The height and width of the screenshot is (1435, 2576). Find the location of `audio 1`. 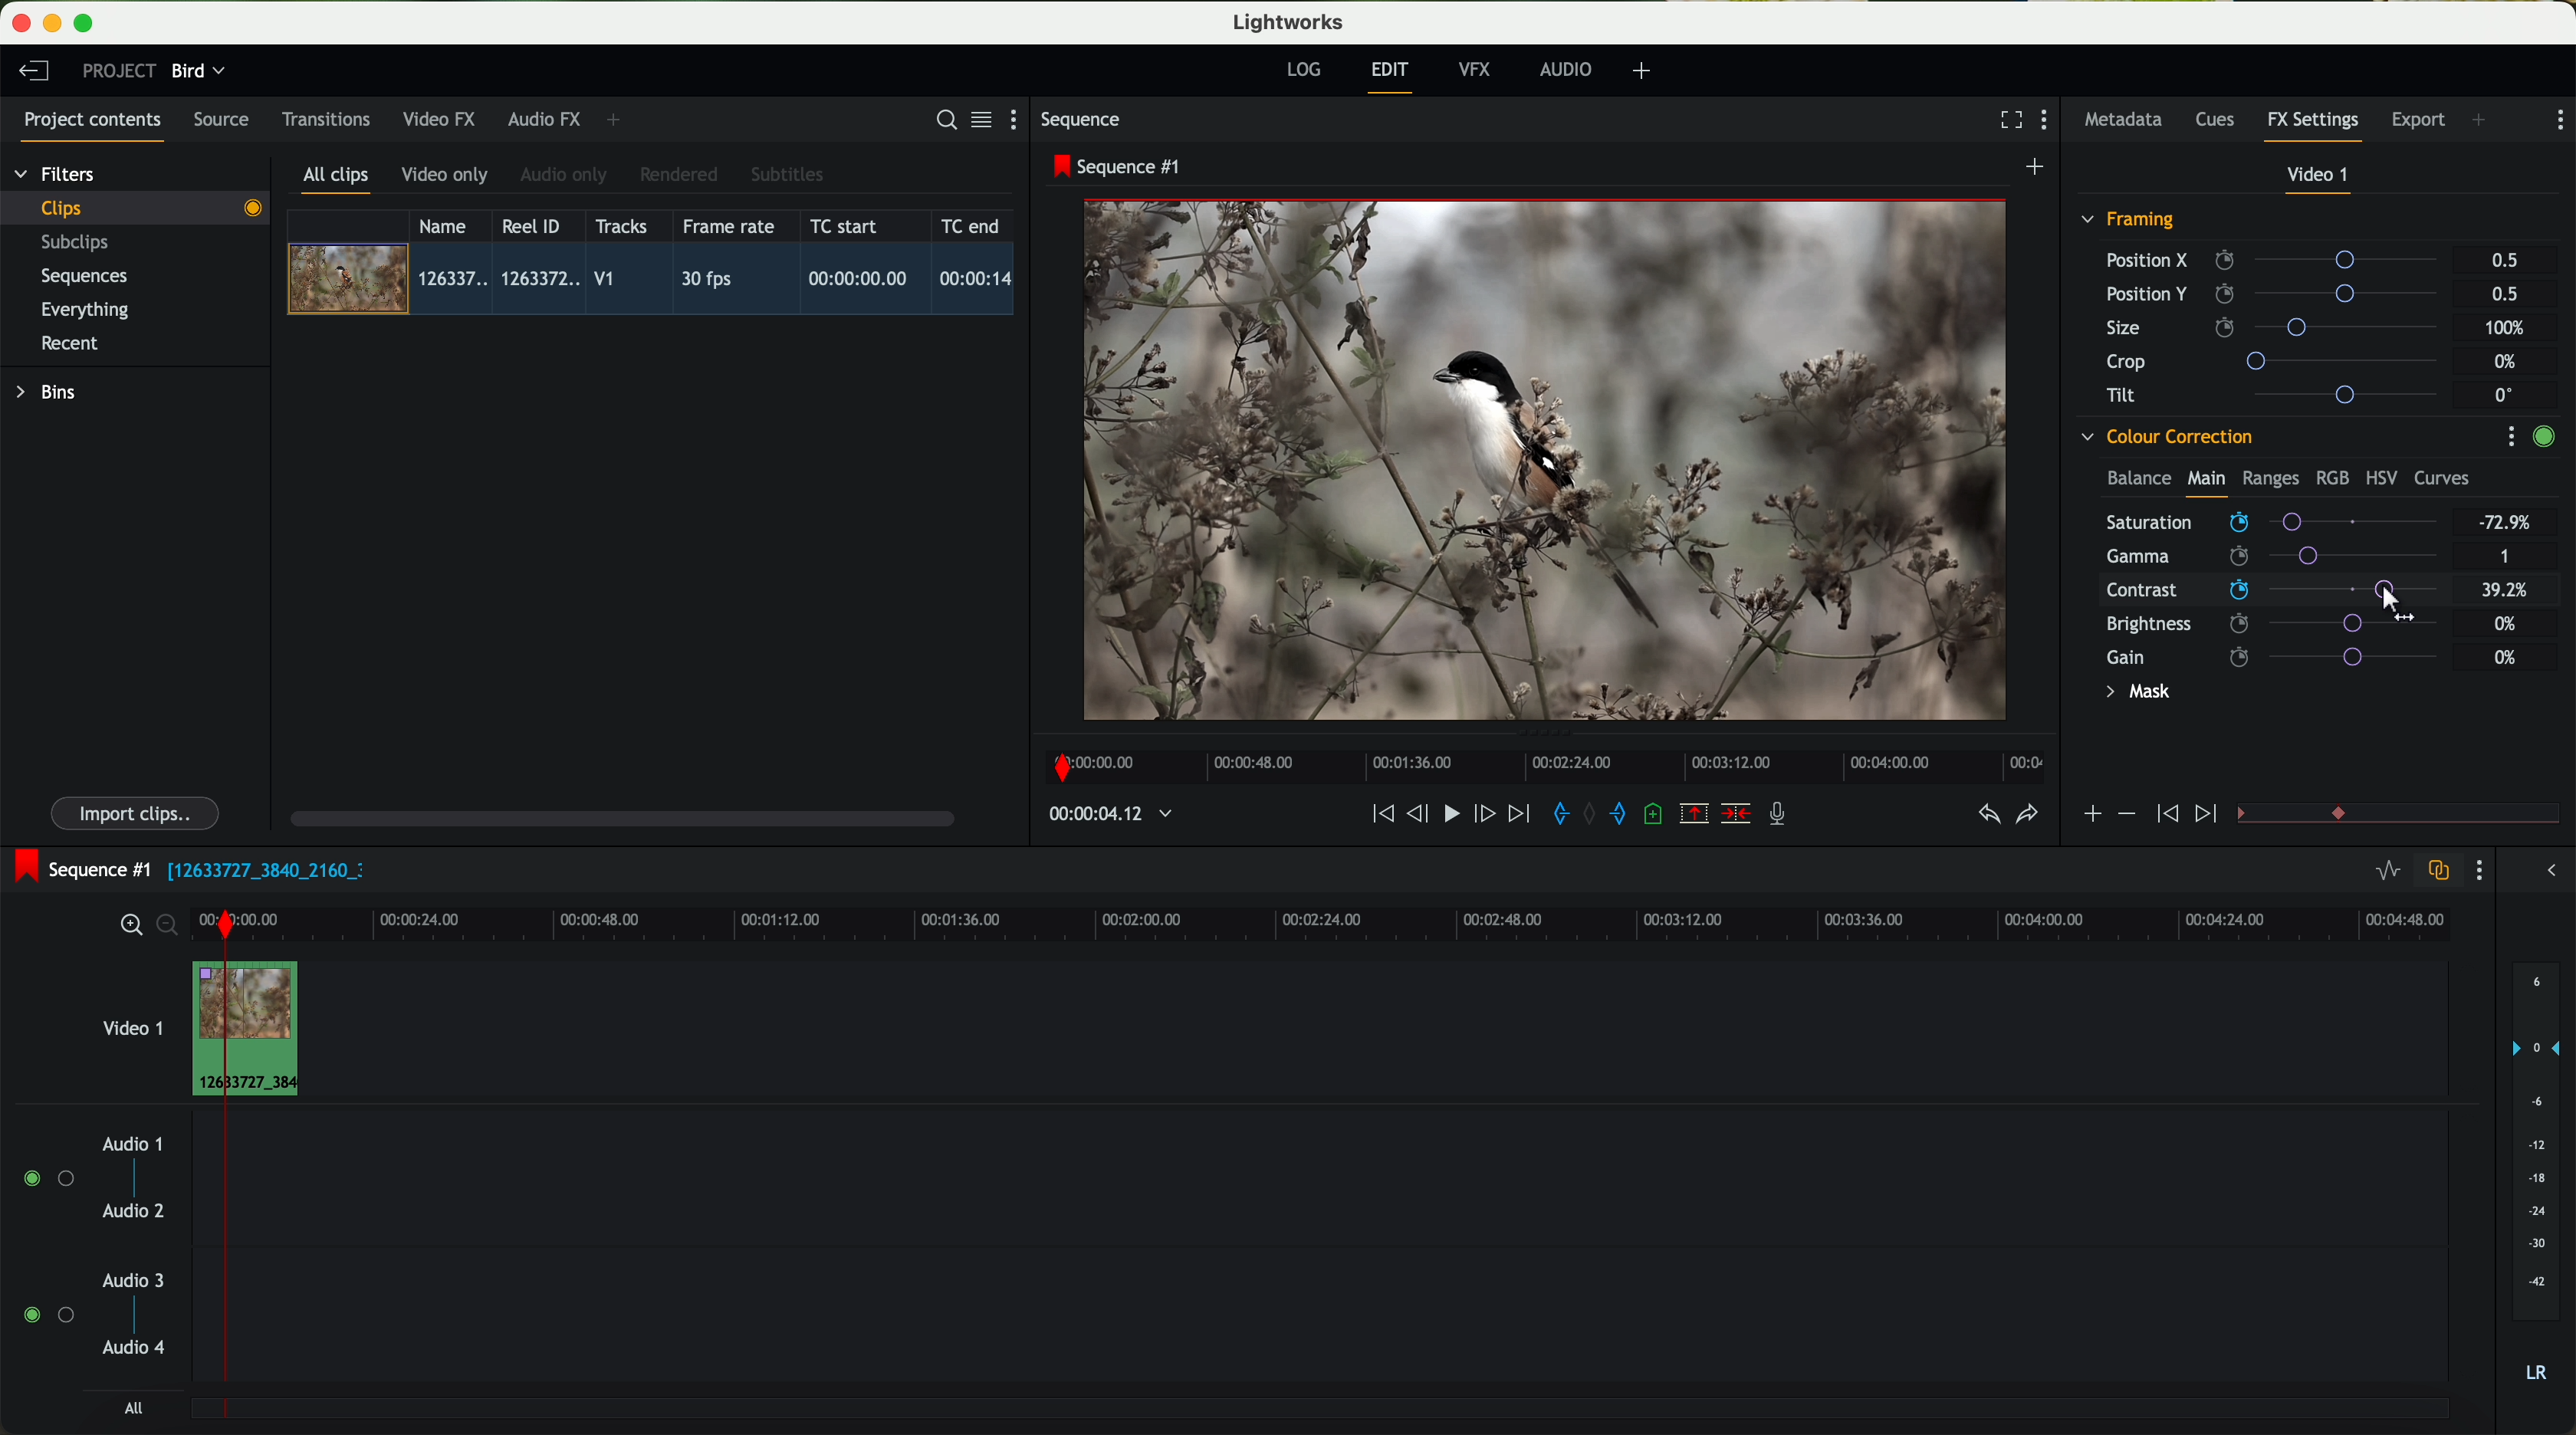

audio 1 is located at coordinates (133, 1143).